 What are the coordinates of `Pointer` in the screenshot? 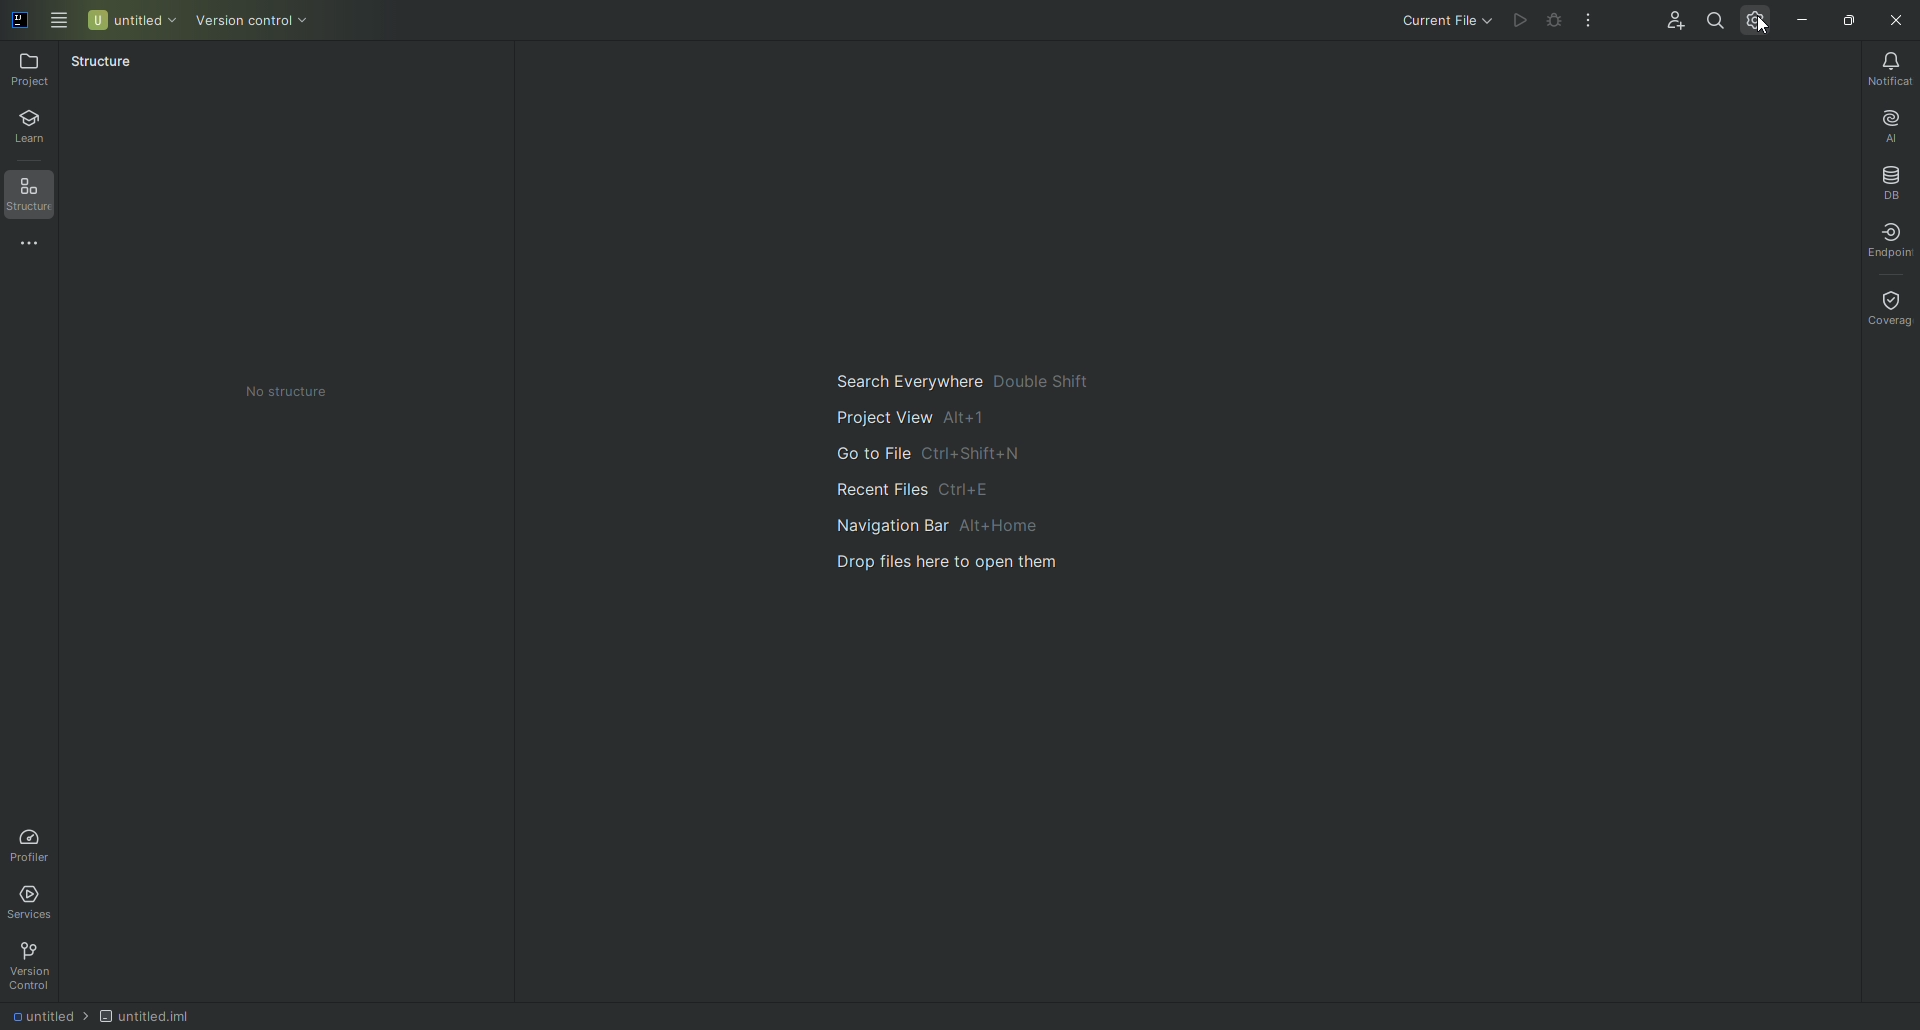 It's located at (1770, 38).